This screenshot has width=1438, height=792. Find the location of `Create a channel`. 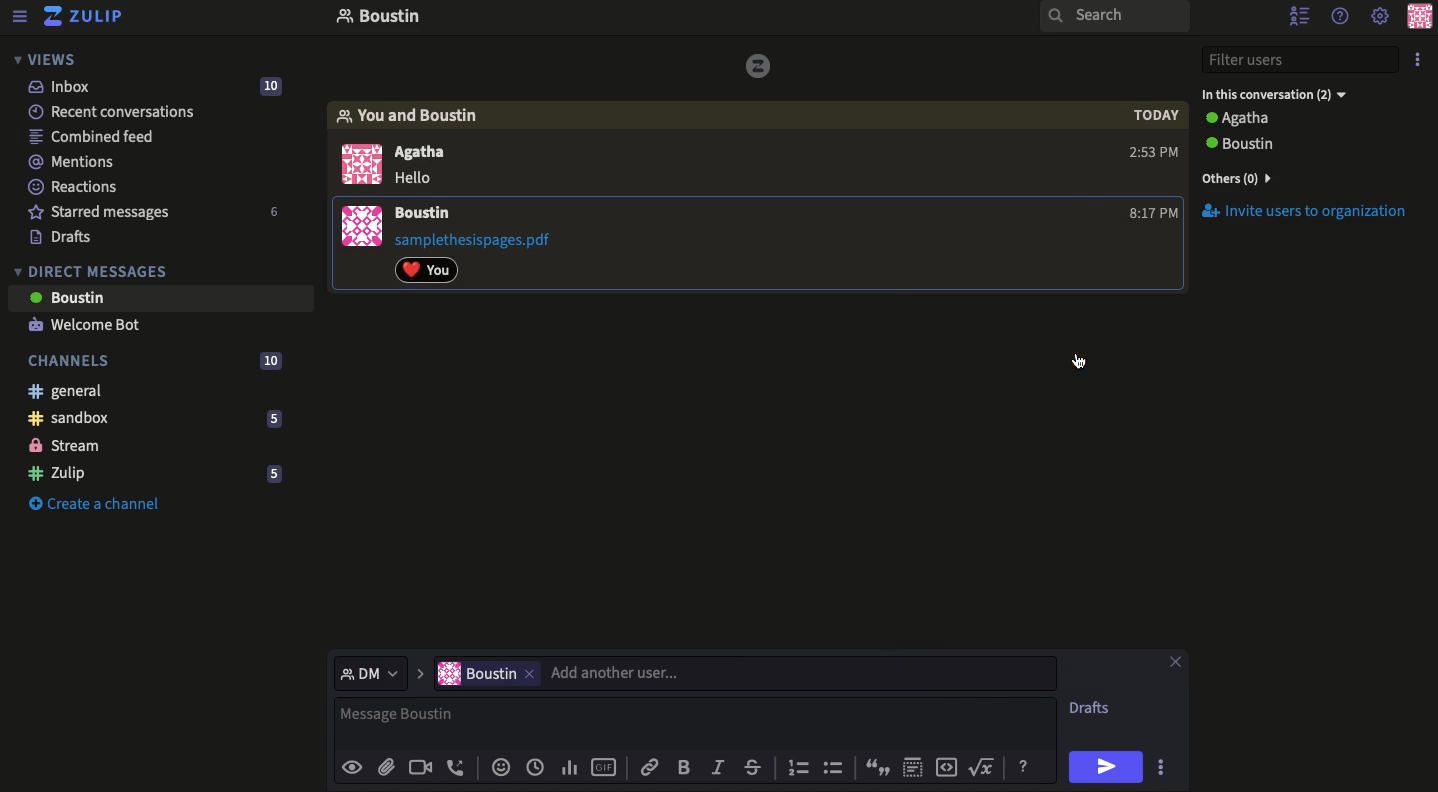

Create a channel is located at coordinates (91, 503).